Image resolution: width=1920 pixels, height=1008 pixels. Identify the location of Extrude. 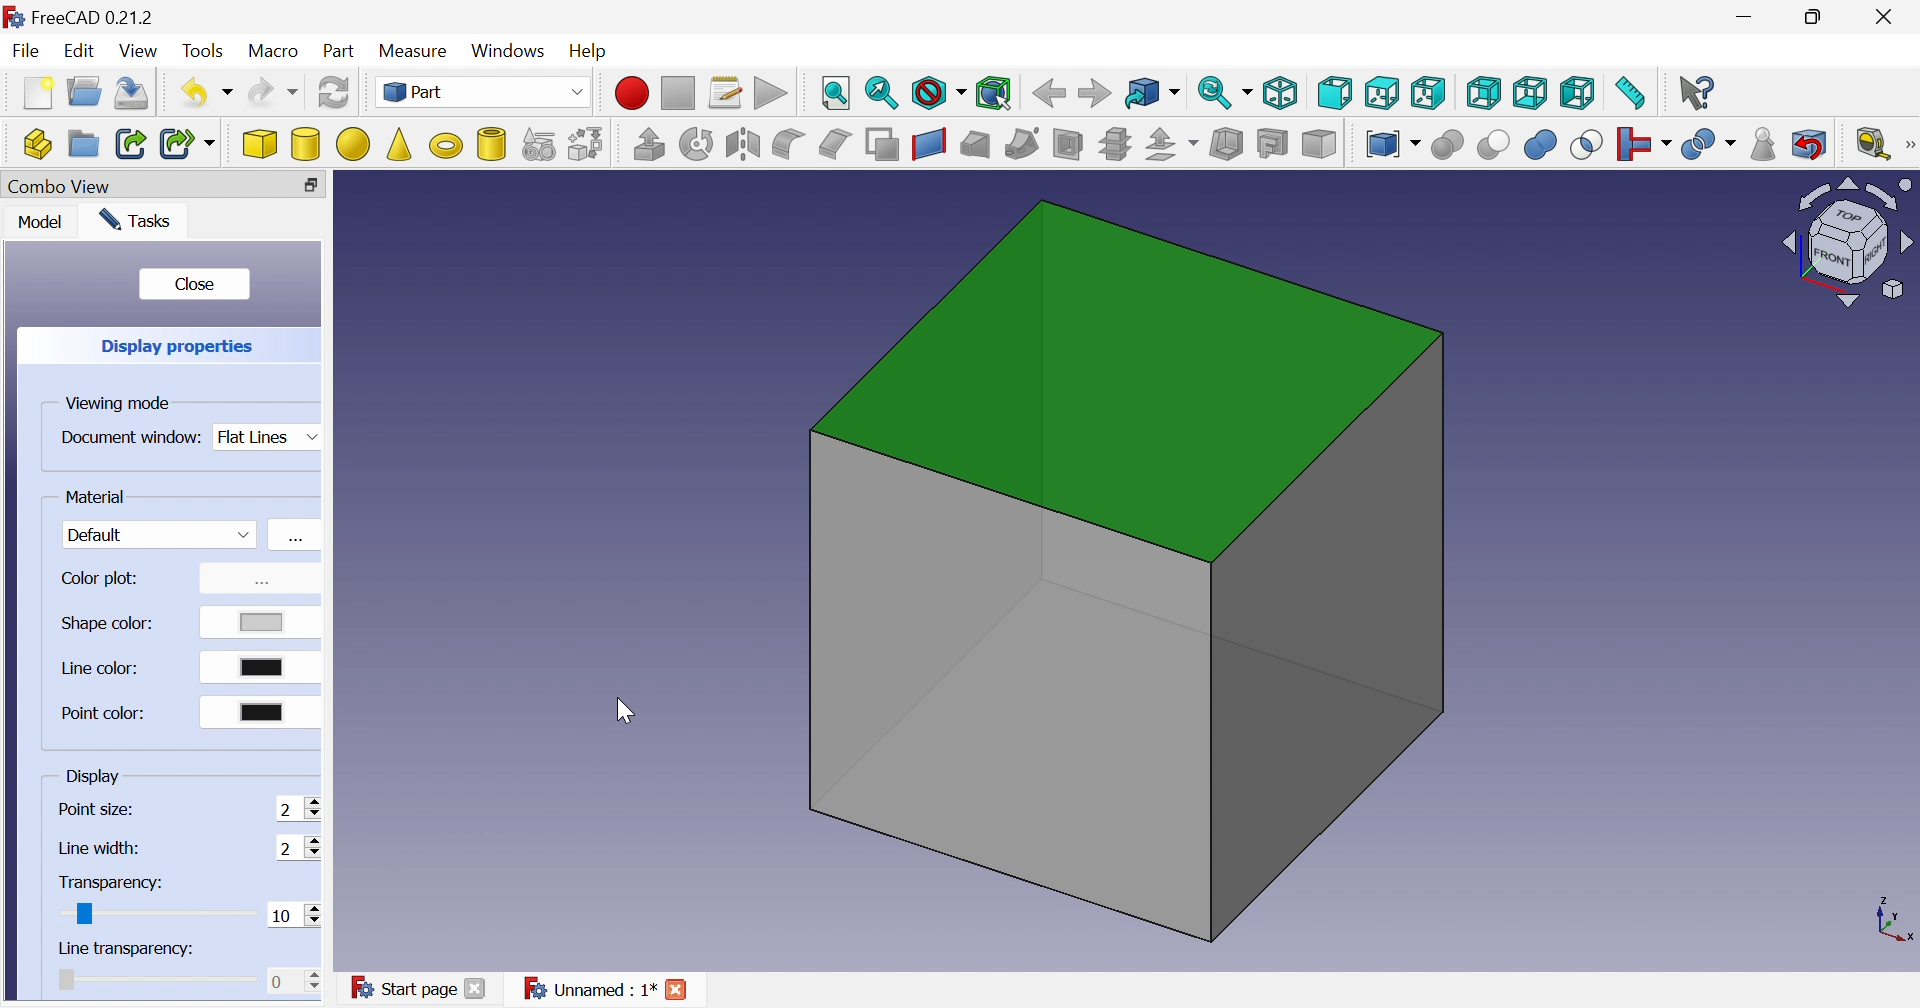
(649, 145).